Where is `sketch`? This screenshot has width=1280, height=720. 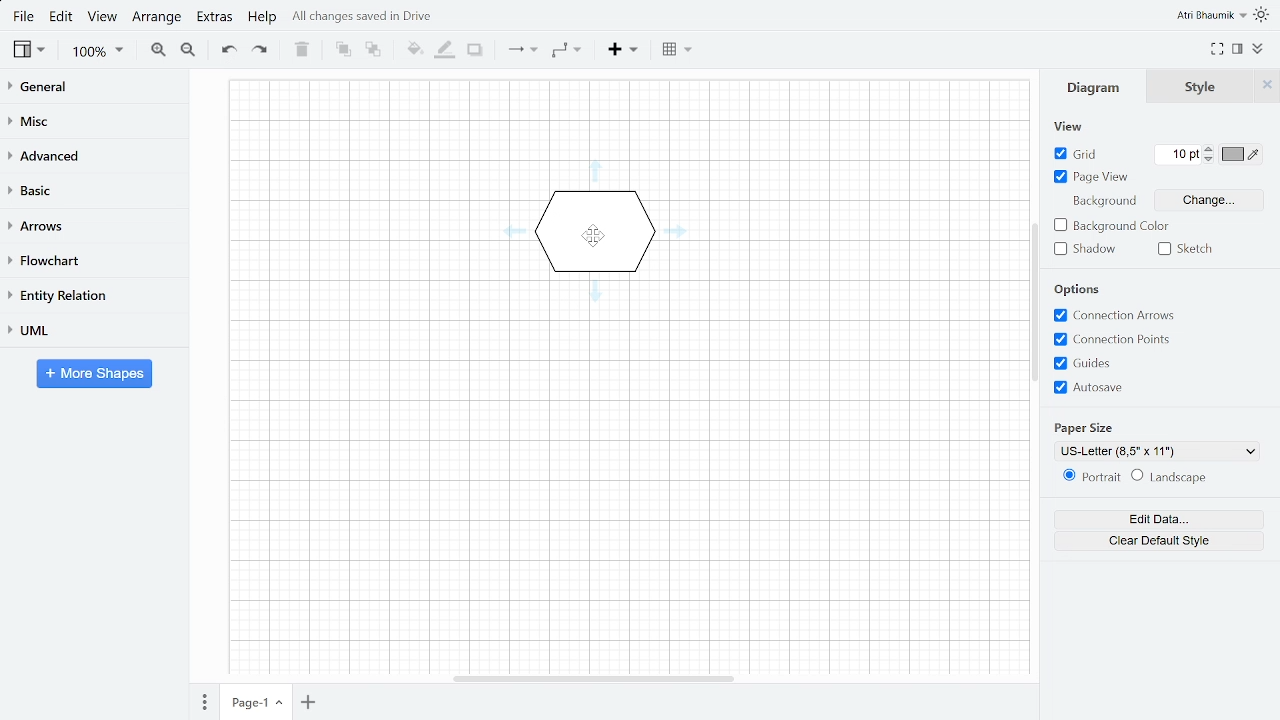
sketch is located at coordinates (1197, 249).